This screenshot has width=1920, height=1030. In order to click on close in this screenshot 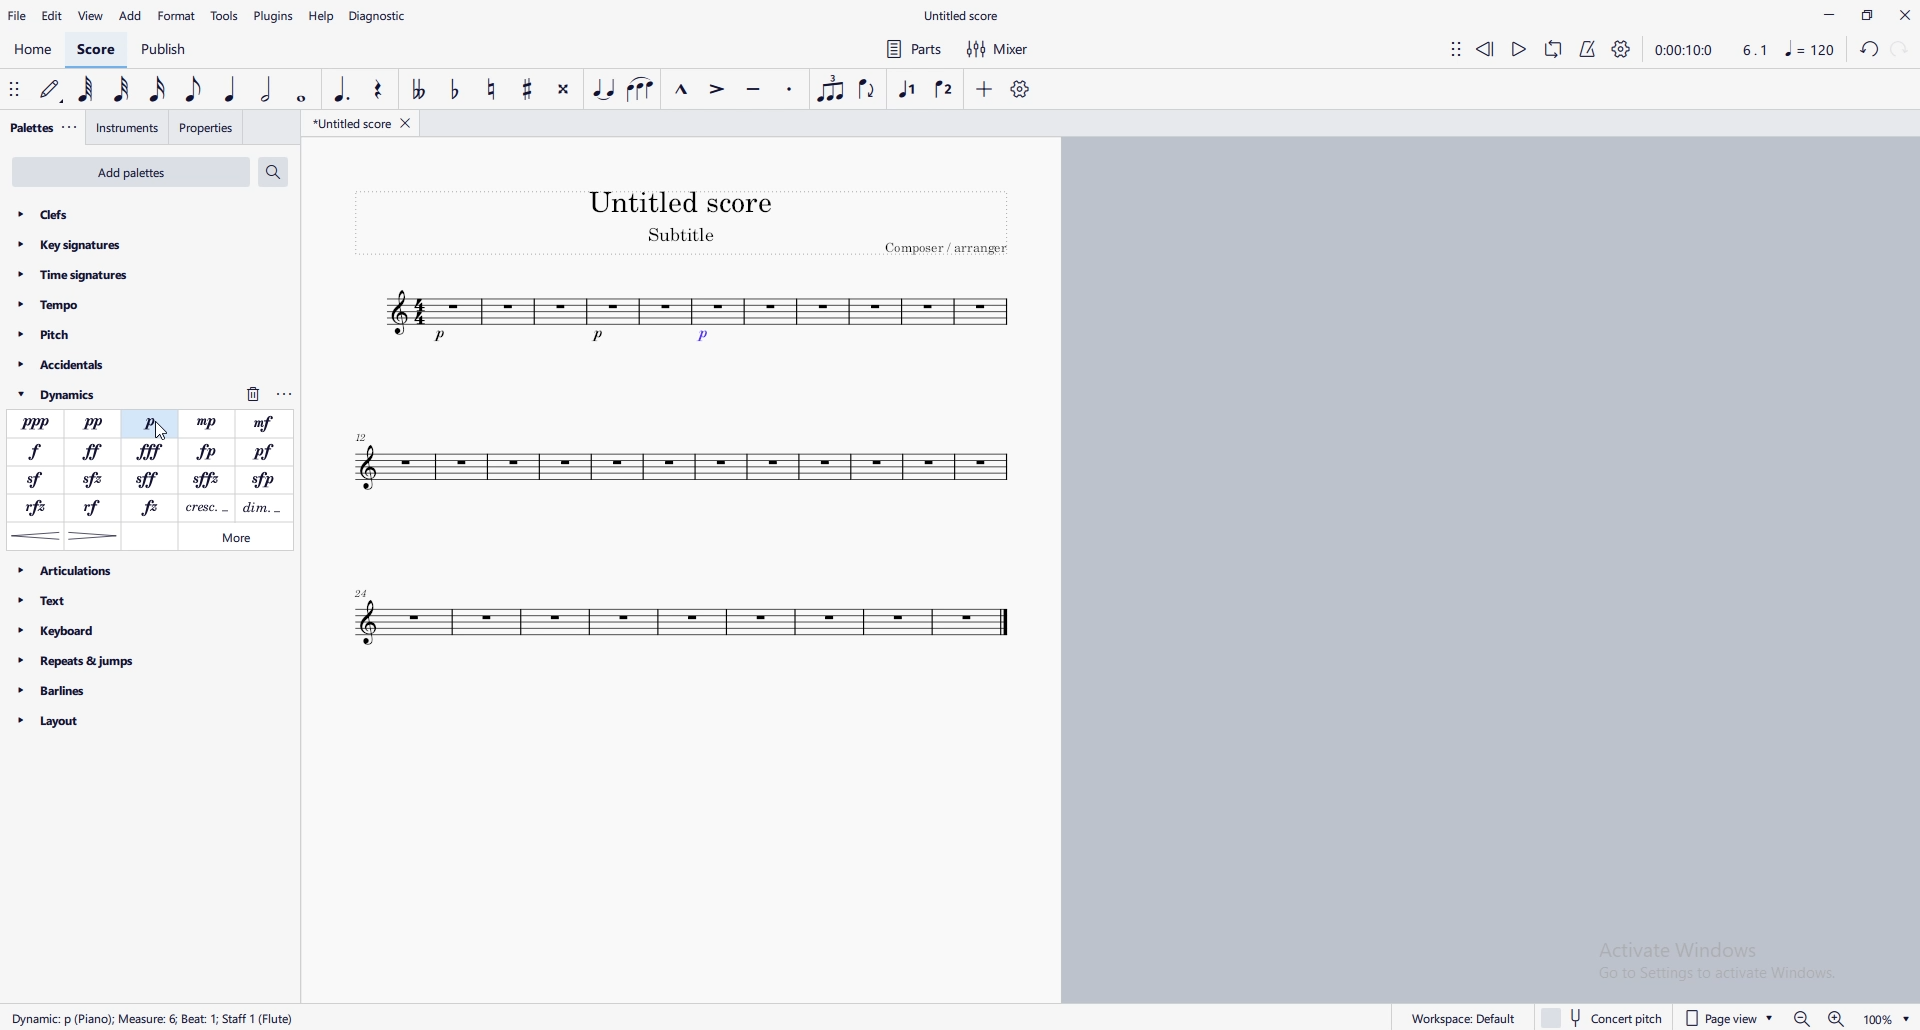, I will do `click(410, 125)`.